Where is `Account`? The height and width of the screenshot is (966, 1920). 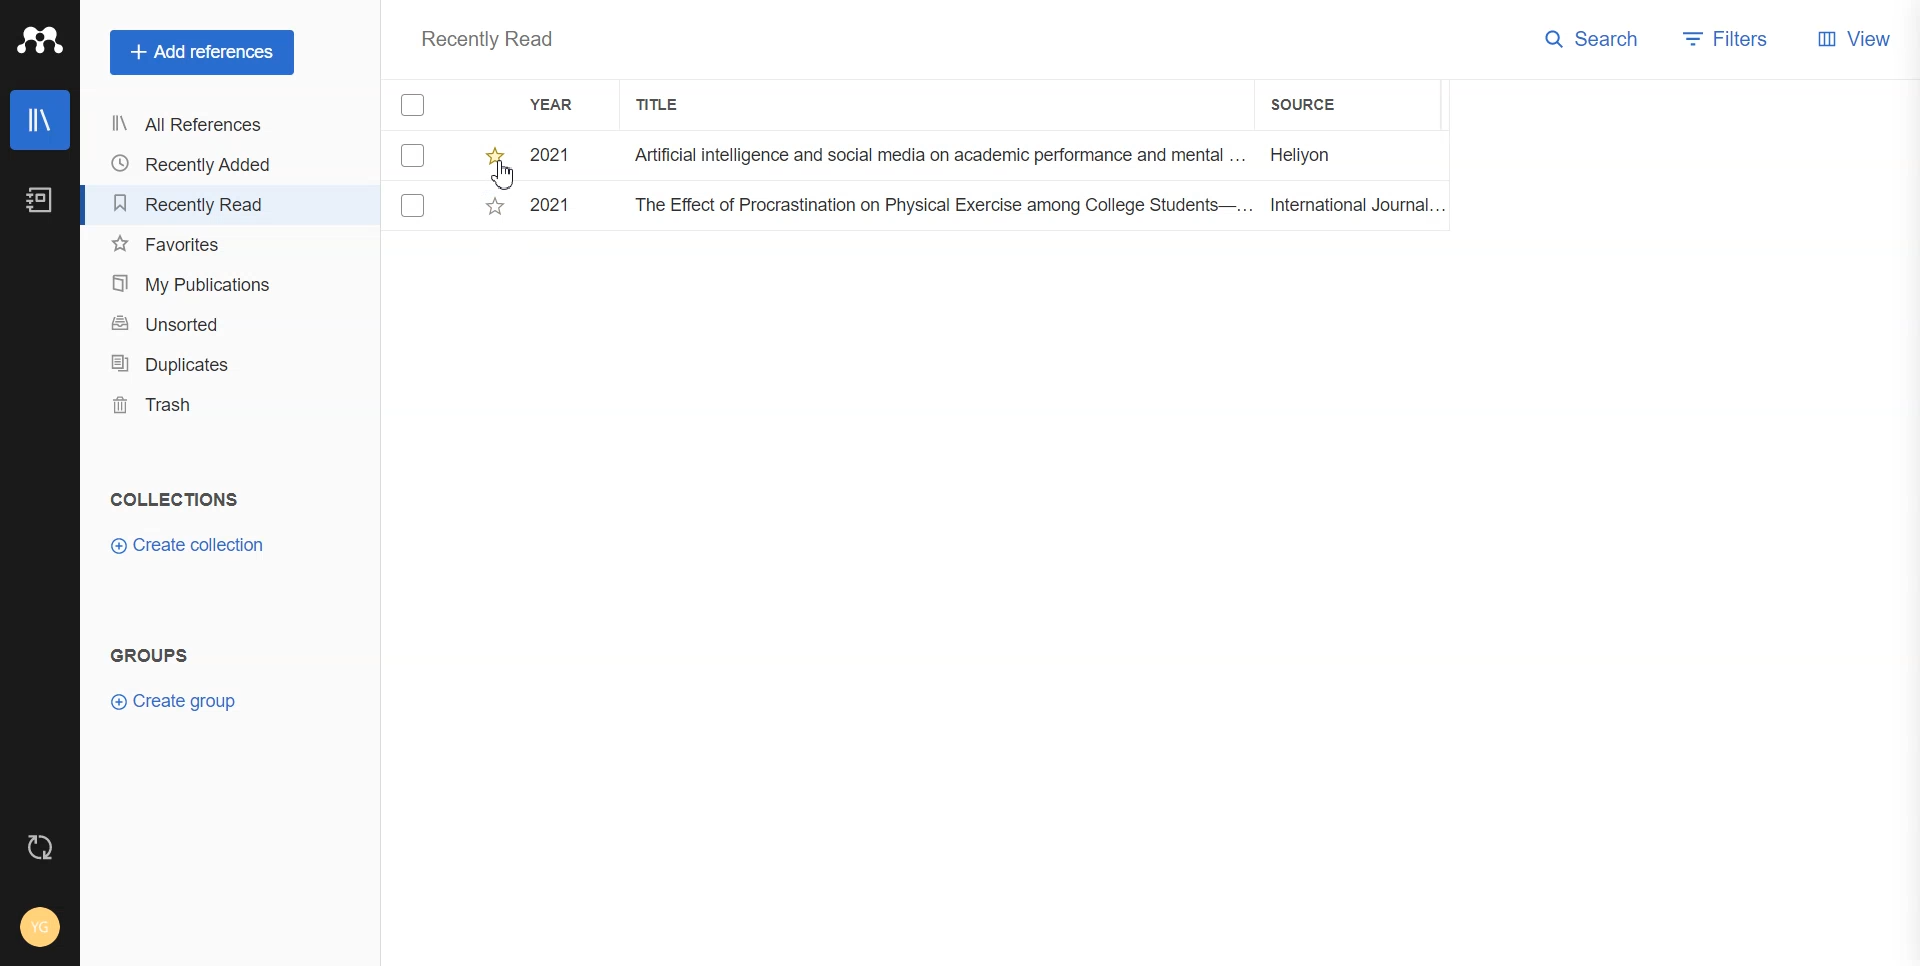 Account is located at coordinates (40, 925).